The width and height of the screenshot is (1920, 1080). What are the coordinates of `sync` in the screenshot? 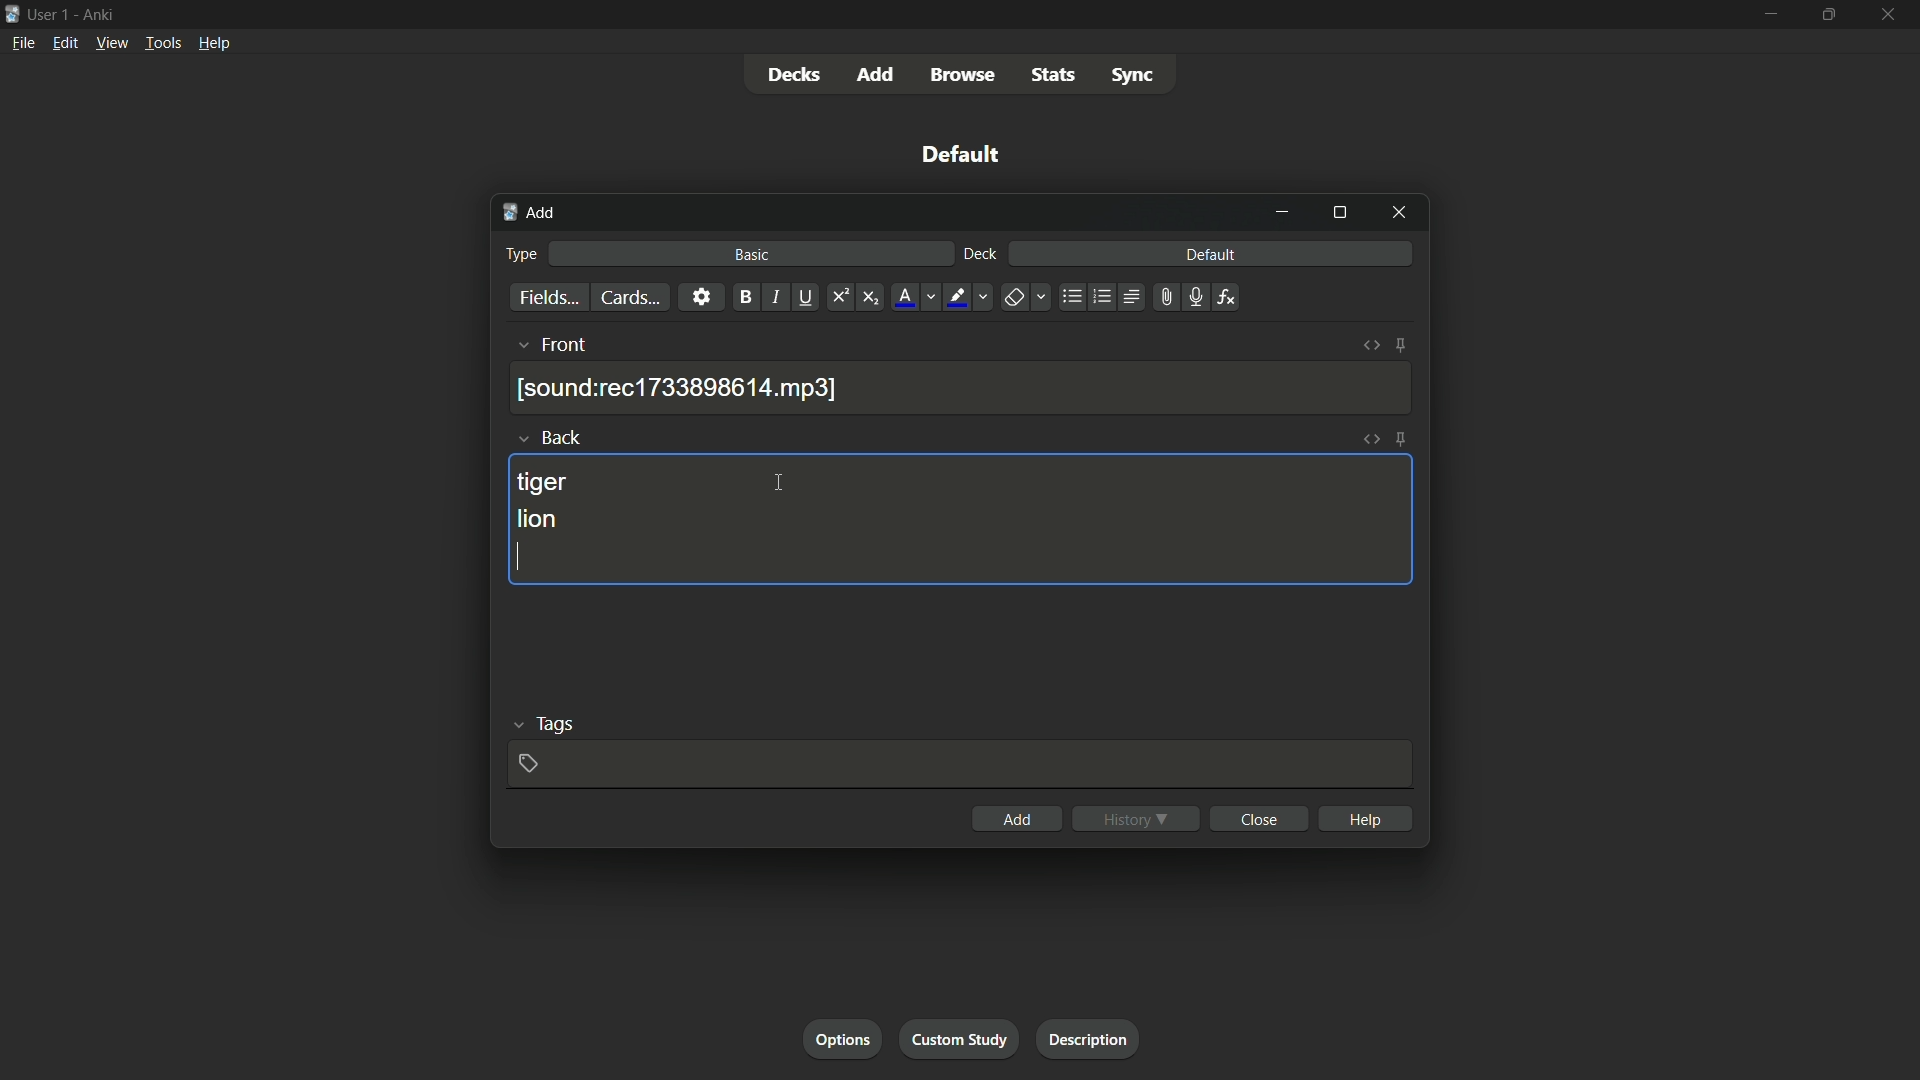 It's located at (1132, 78).